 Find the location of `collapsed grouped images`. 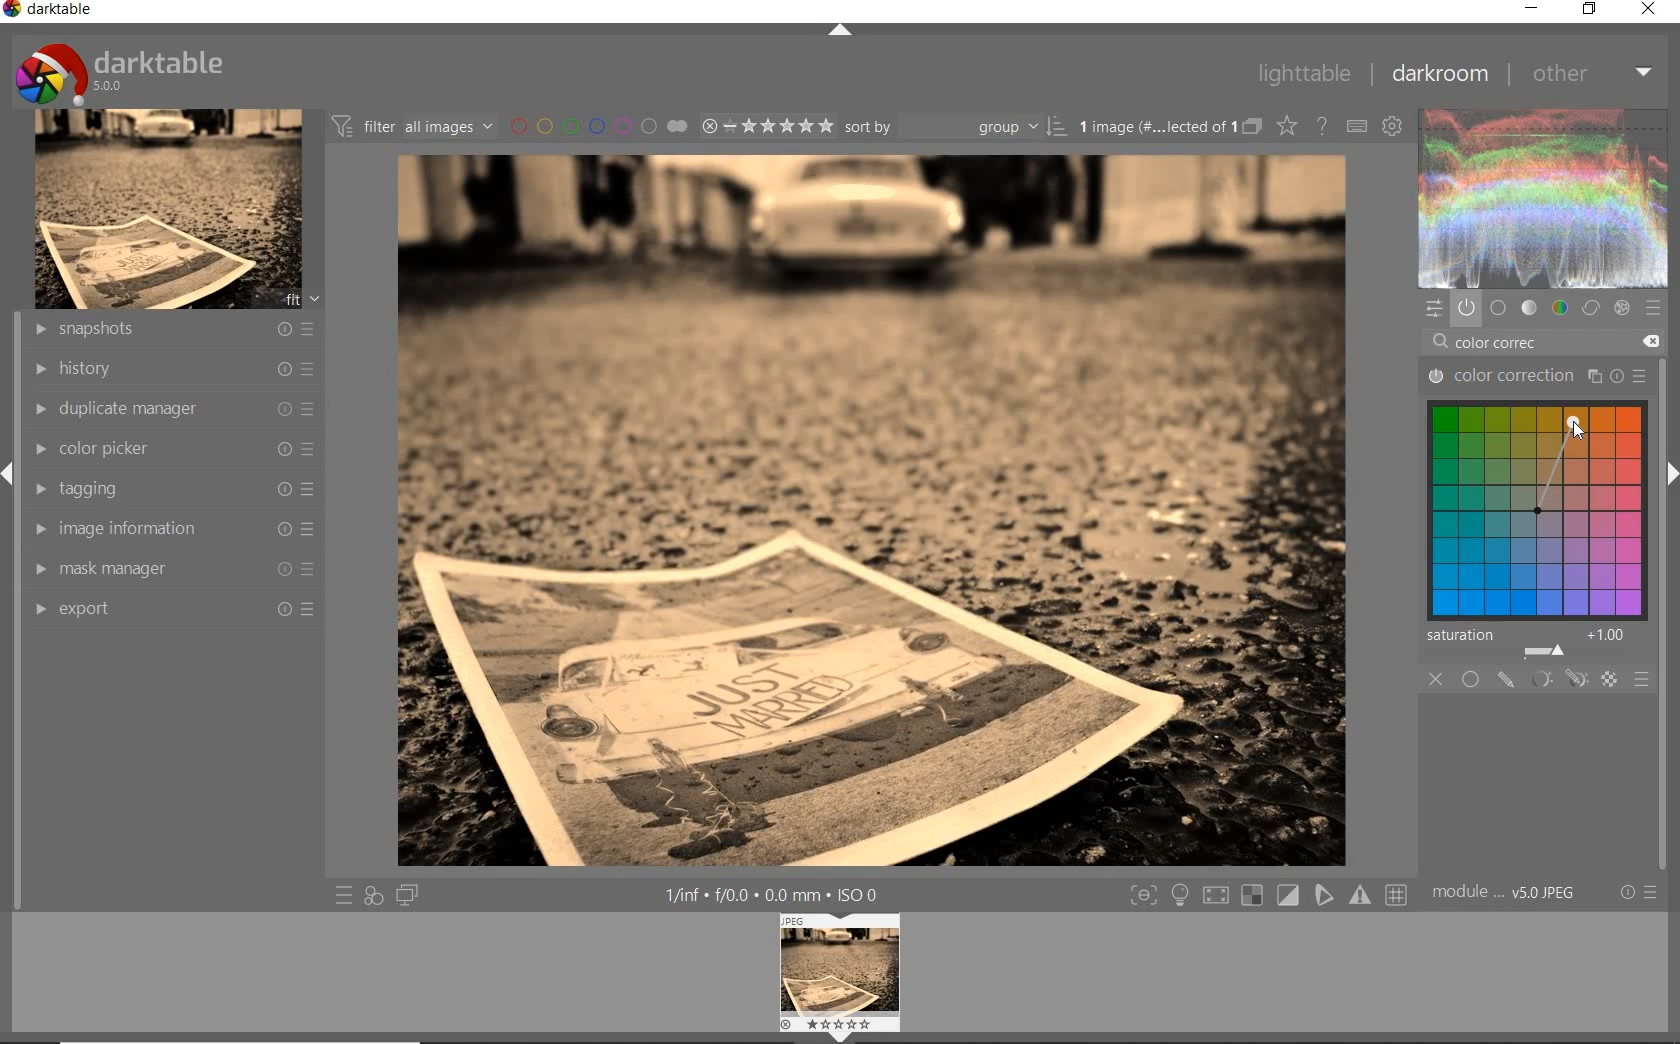

collapsed grouped images is located at coordinates (1253, 126).